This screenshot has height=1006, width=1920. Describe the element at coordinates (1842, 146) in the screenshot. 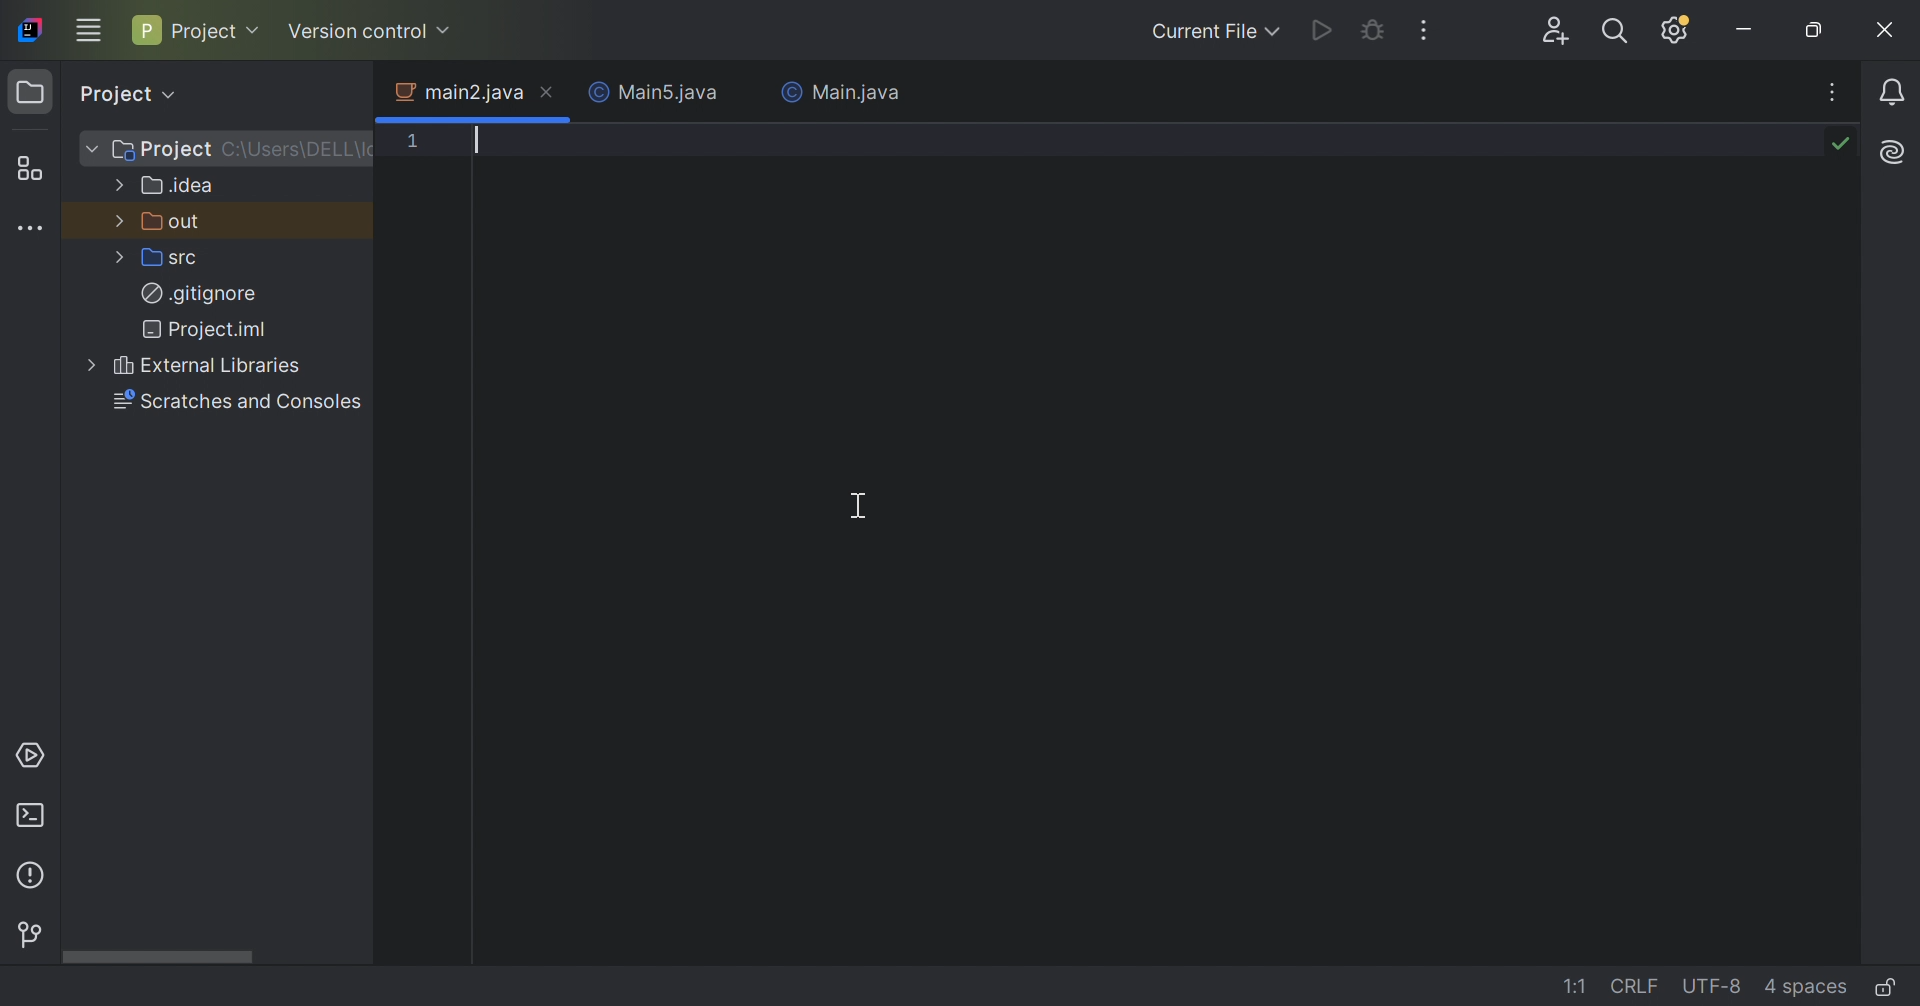

I see `No problems found` at that location.